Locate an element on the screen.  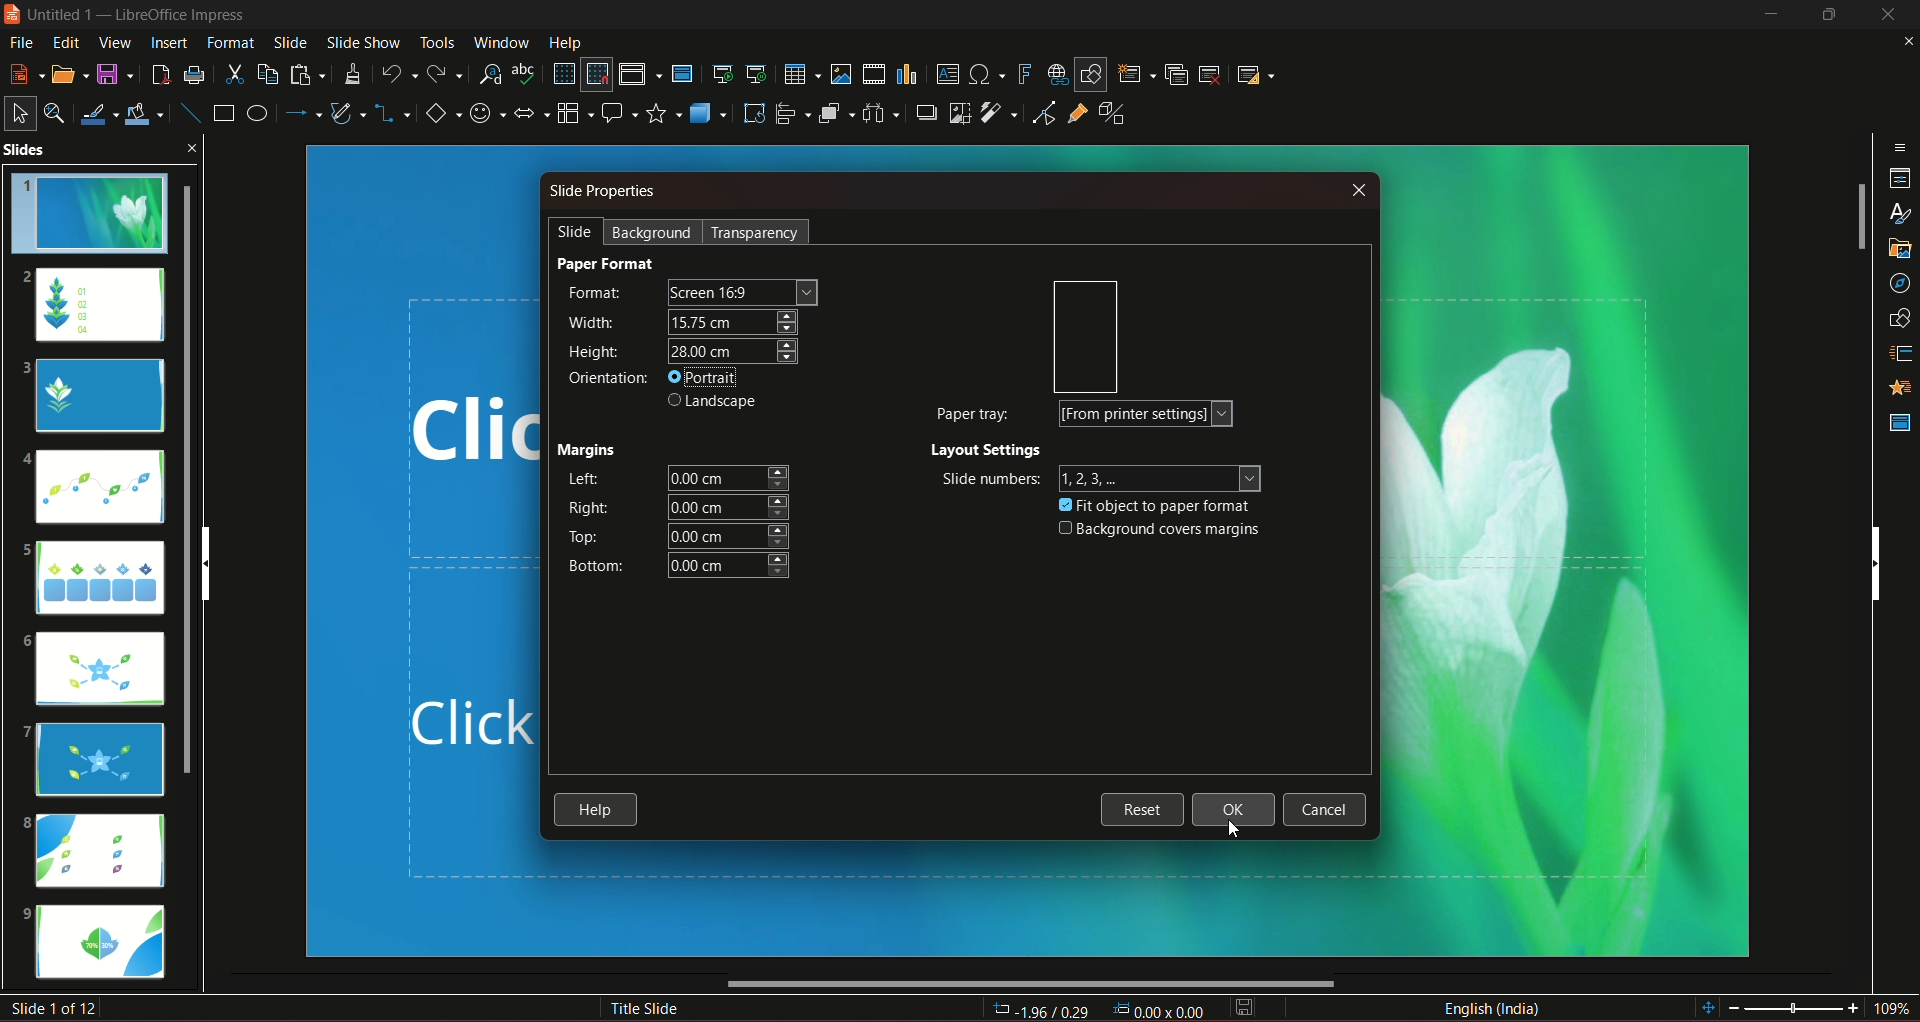
slide properties is located at coordinates (604, 194).